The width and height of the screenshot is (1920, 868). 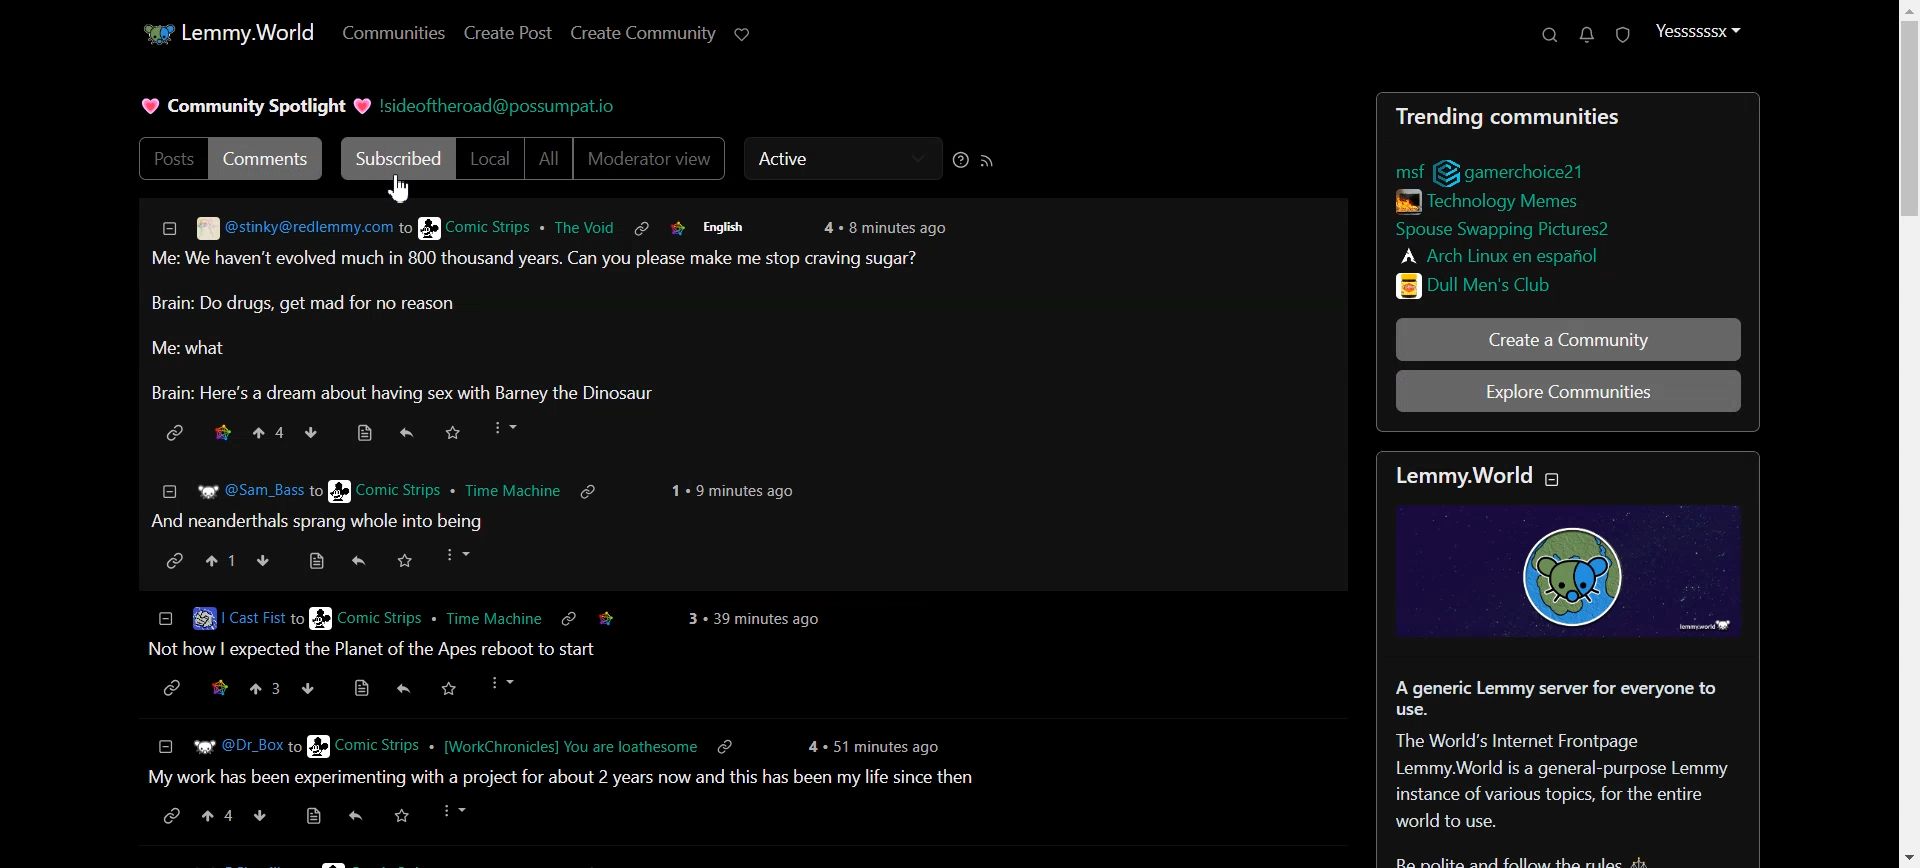 I want to click on Comments, so click(x=271, y=157).